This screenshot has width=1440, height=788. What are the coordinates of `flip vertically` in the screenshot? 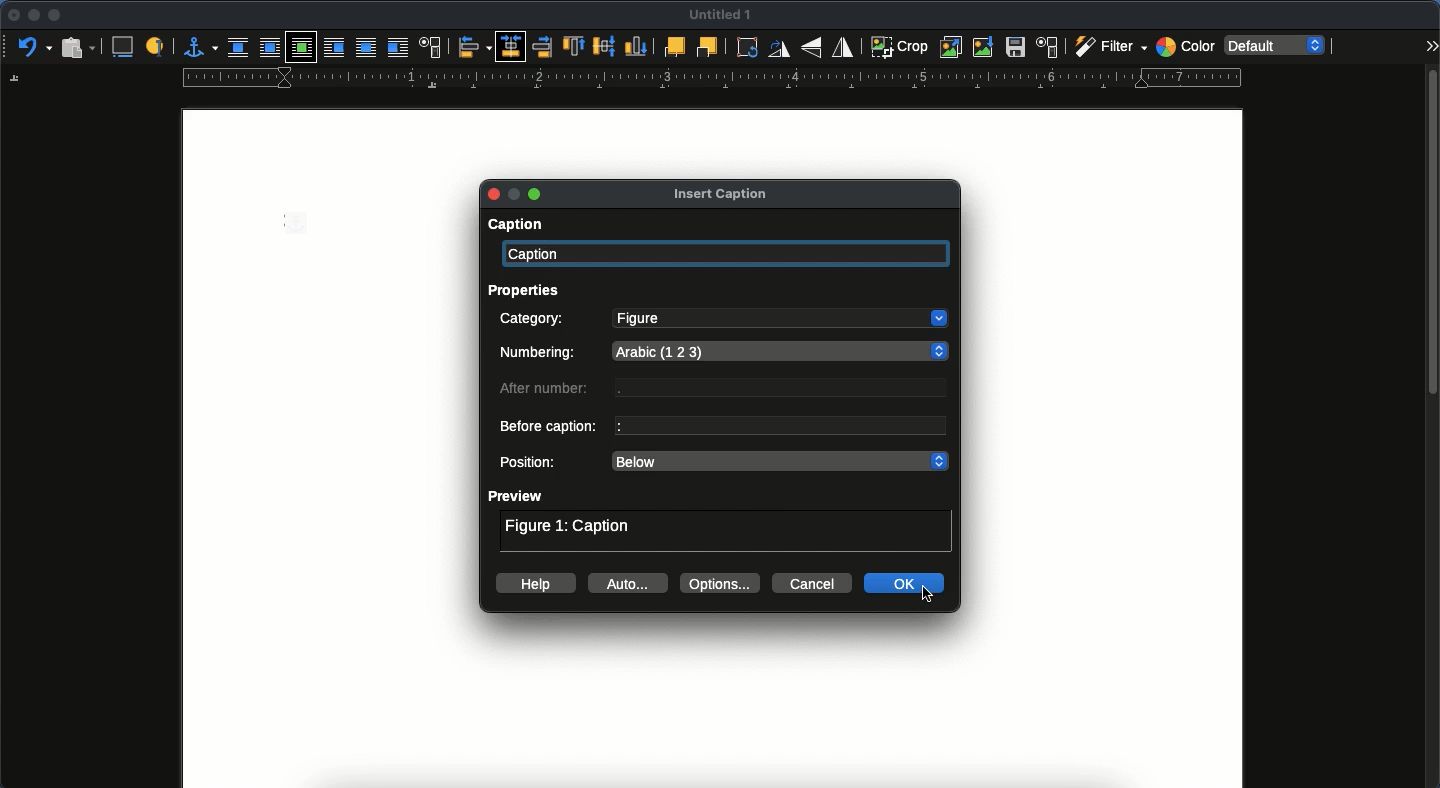 It's located at (812, 47).